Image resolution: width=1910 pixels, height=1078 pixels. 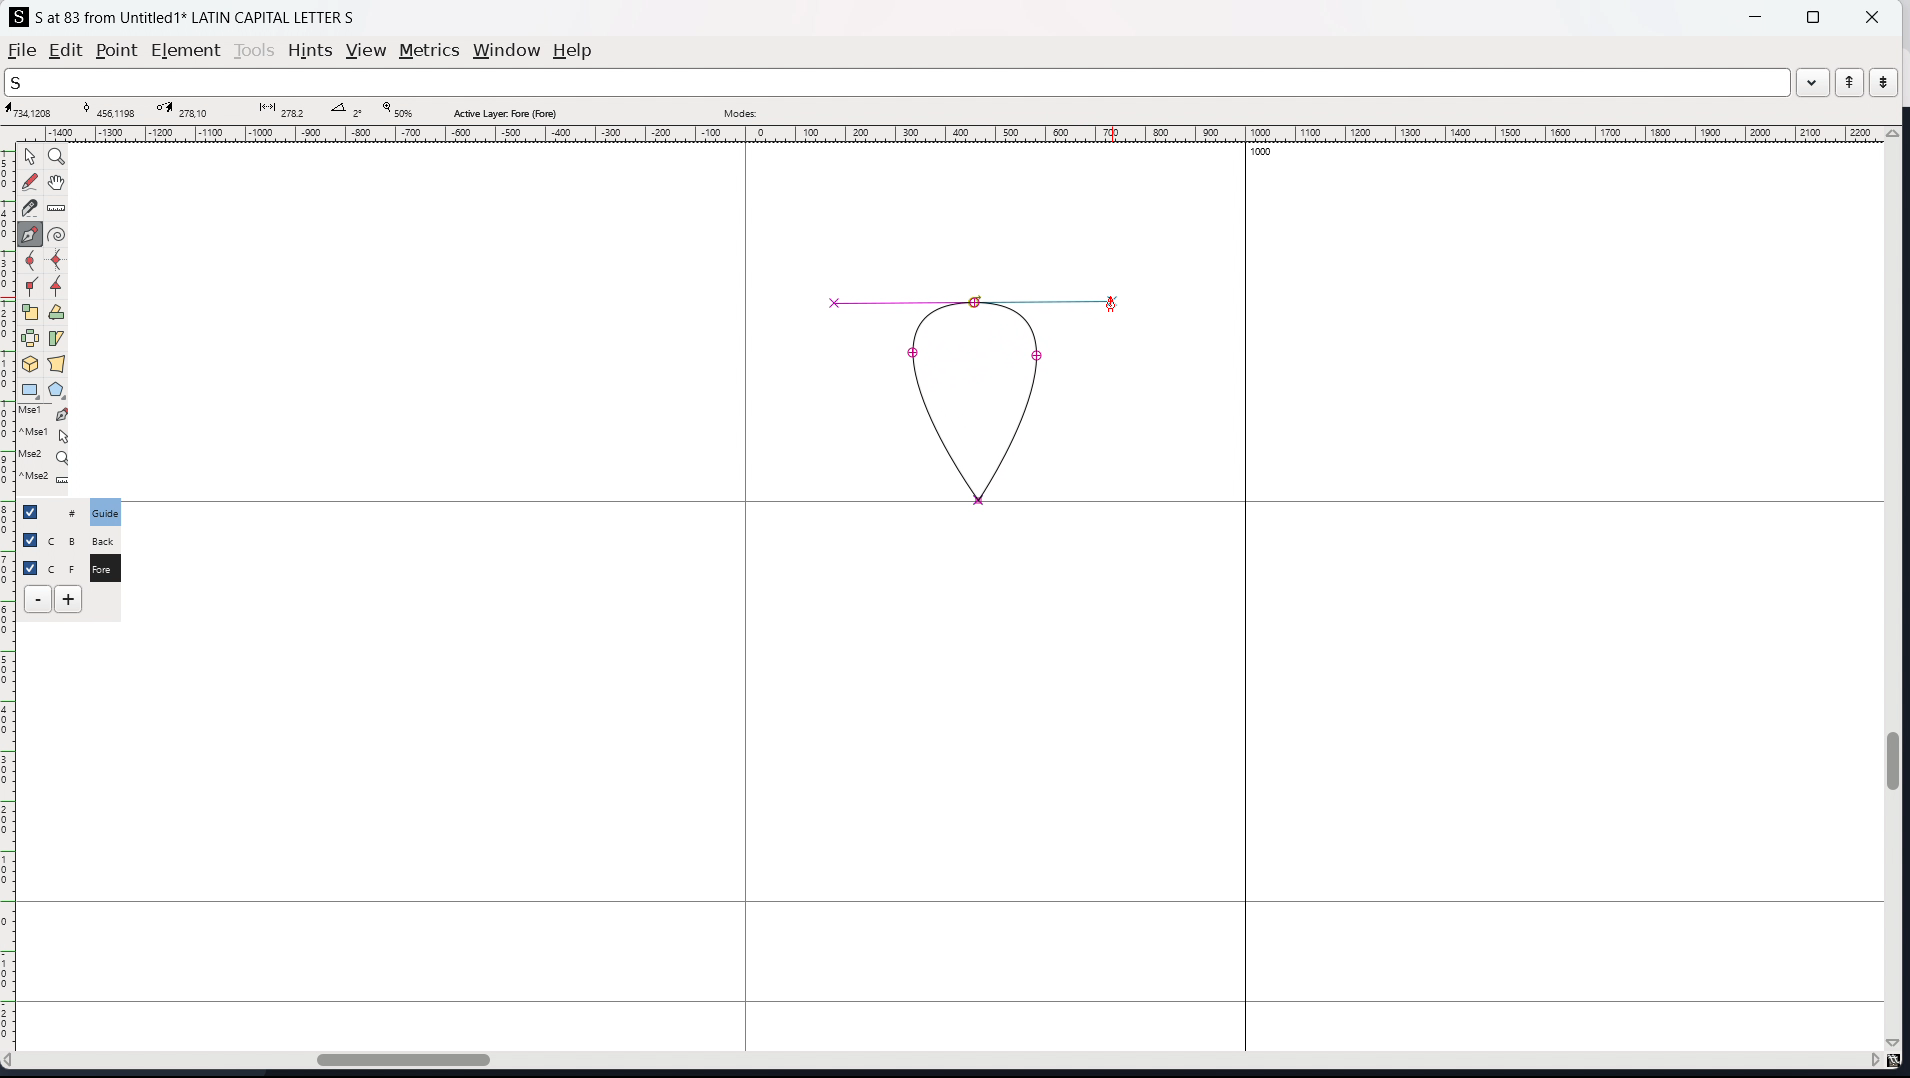 I want to click on close, so click(x=1870, y=16).